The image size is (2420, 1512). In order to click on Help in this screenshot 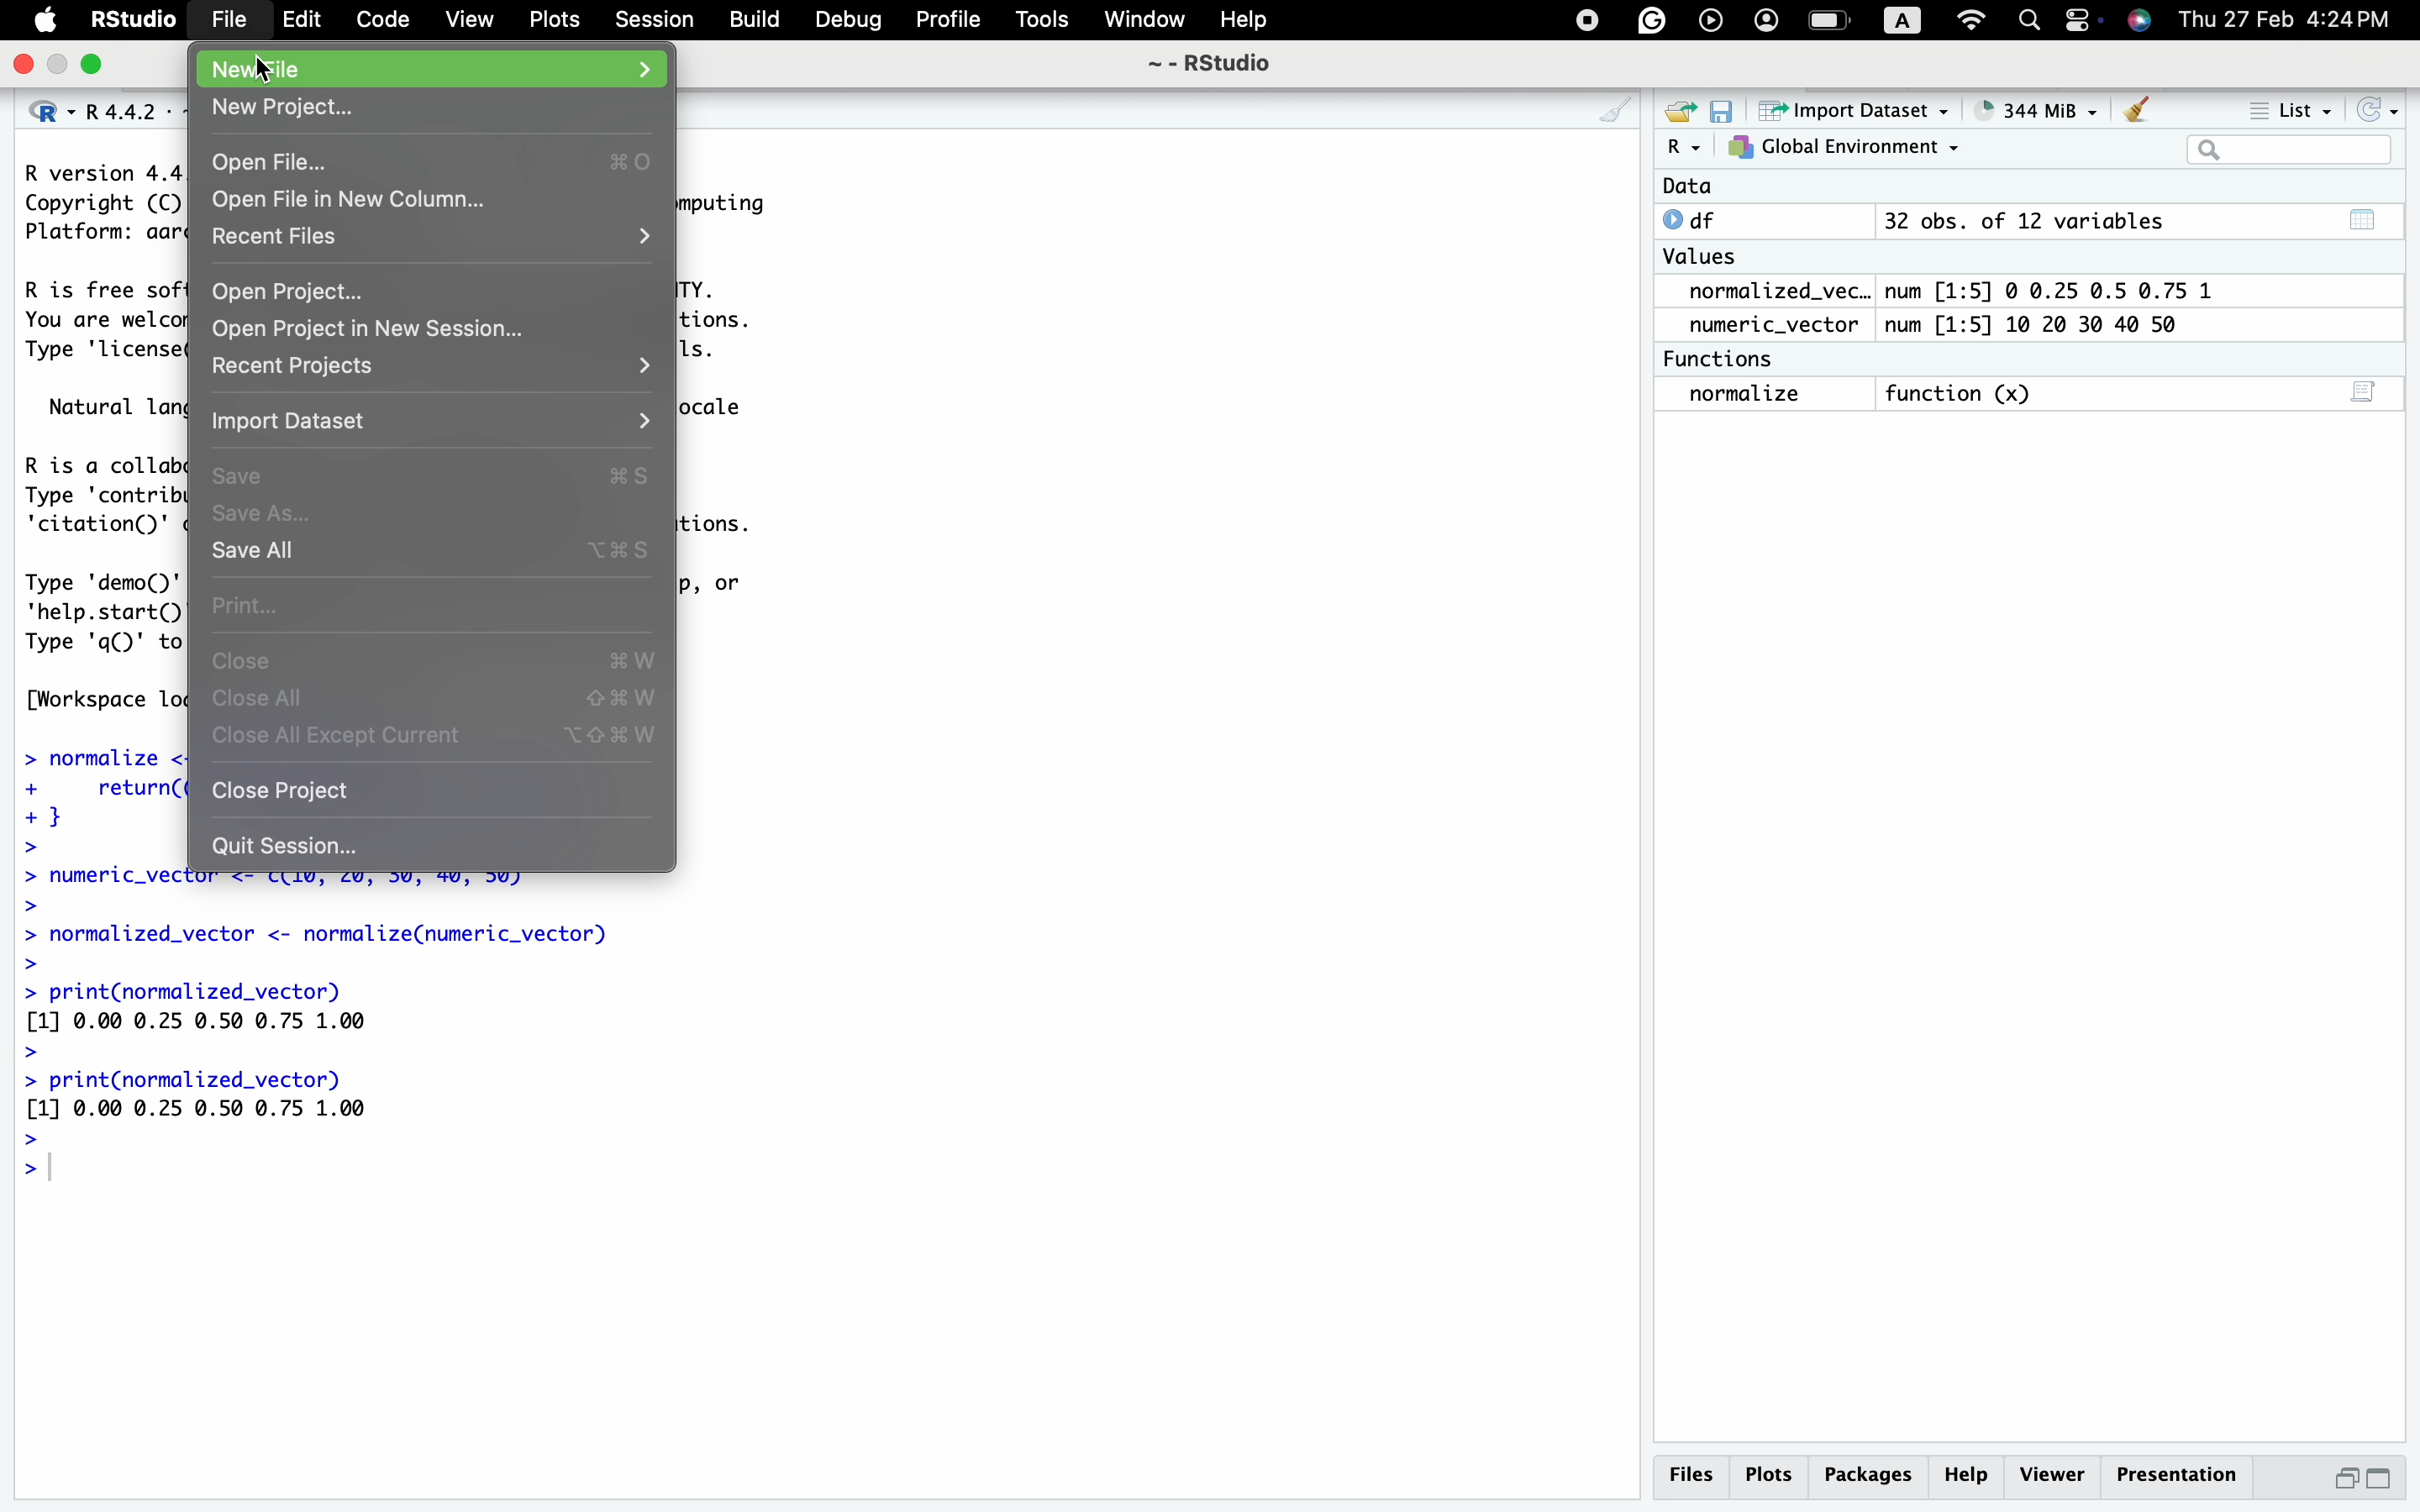, I will do `click(1244, 23)`.